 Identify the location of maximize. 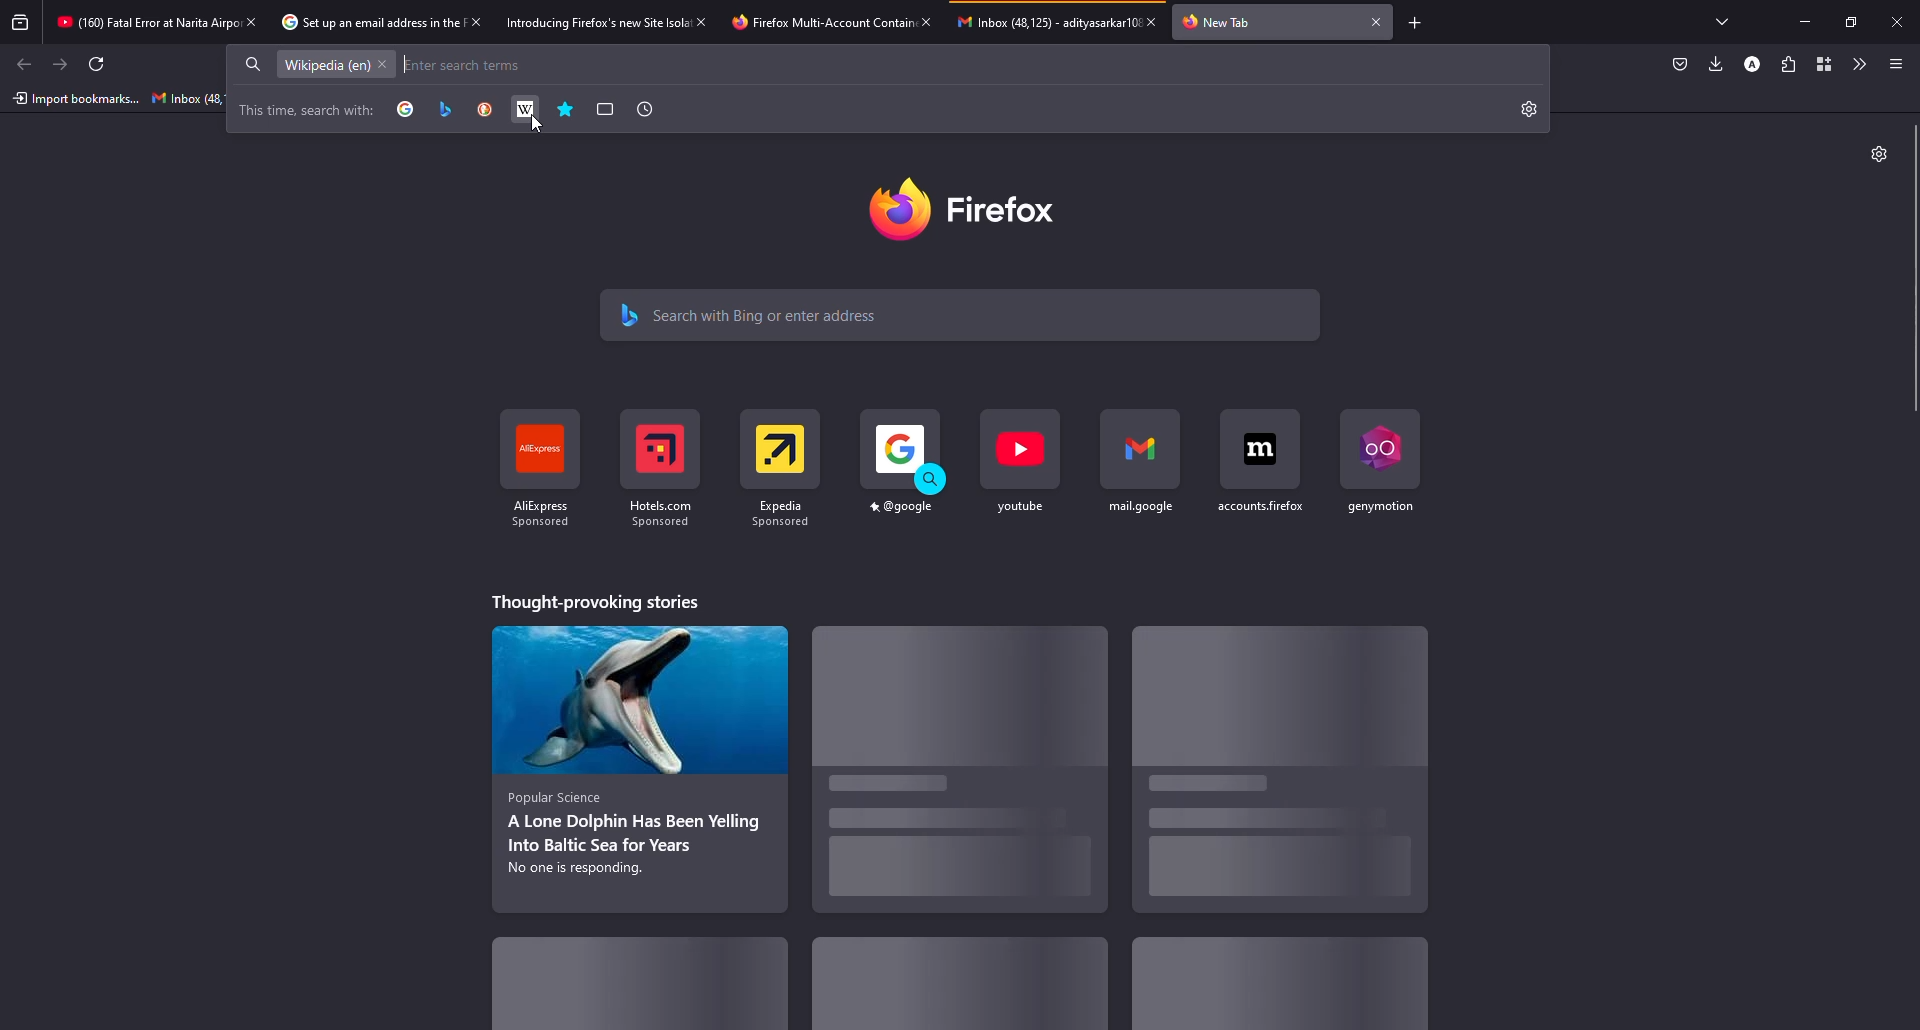
(1848, 22).